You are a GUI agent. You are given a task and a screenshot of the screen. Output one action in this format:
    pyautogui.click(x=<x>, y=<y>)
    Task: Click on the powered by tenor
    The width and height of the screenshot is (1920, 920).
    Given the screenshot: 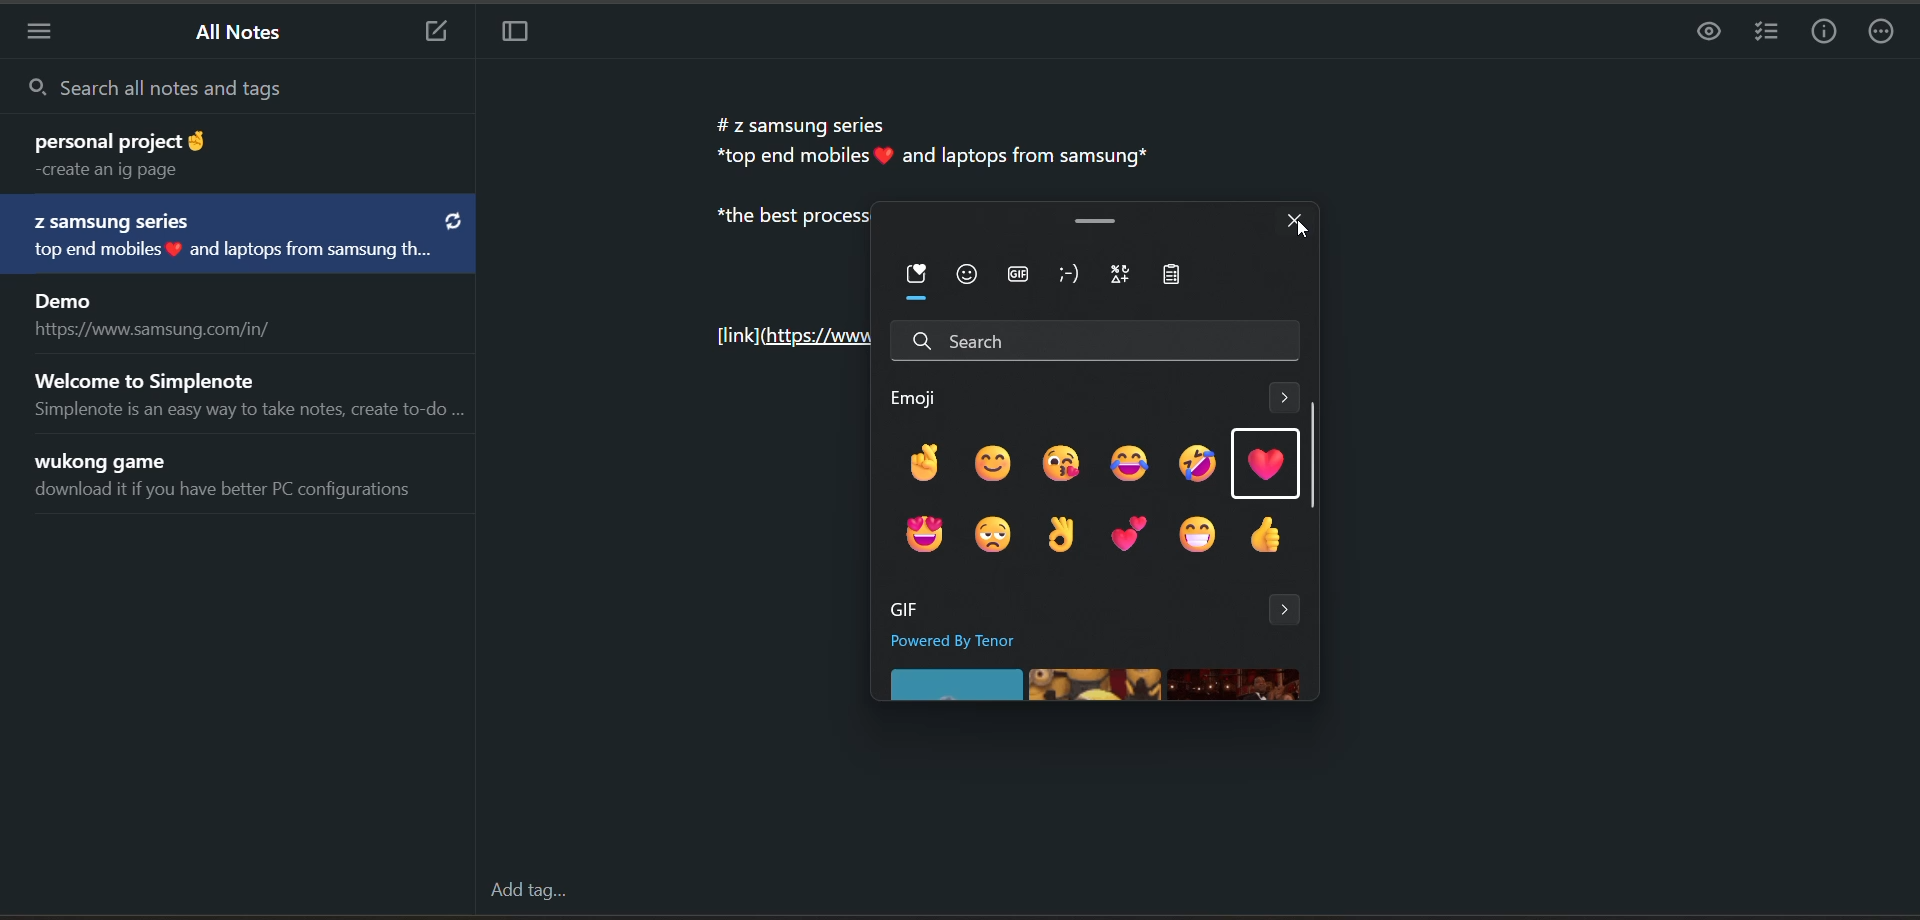 What is the action you would take?
    pyautogui.click(x=973, y=641)
    